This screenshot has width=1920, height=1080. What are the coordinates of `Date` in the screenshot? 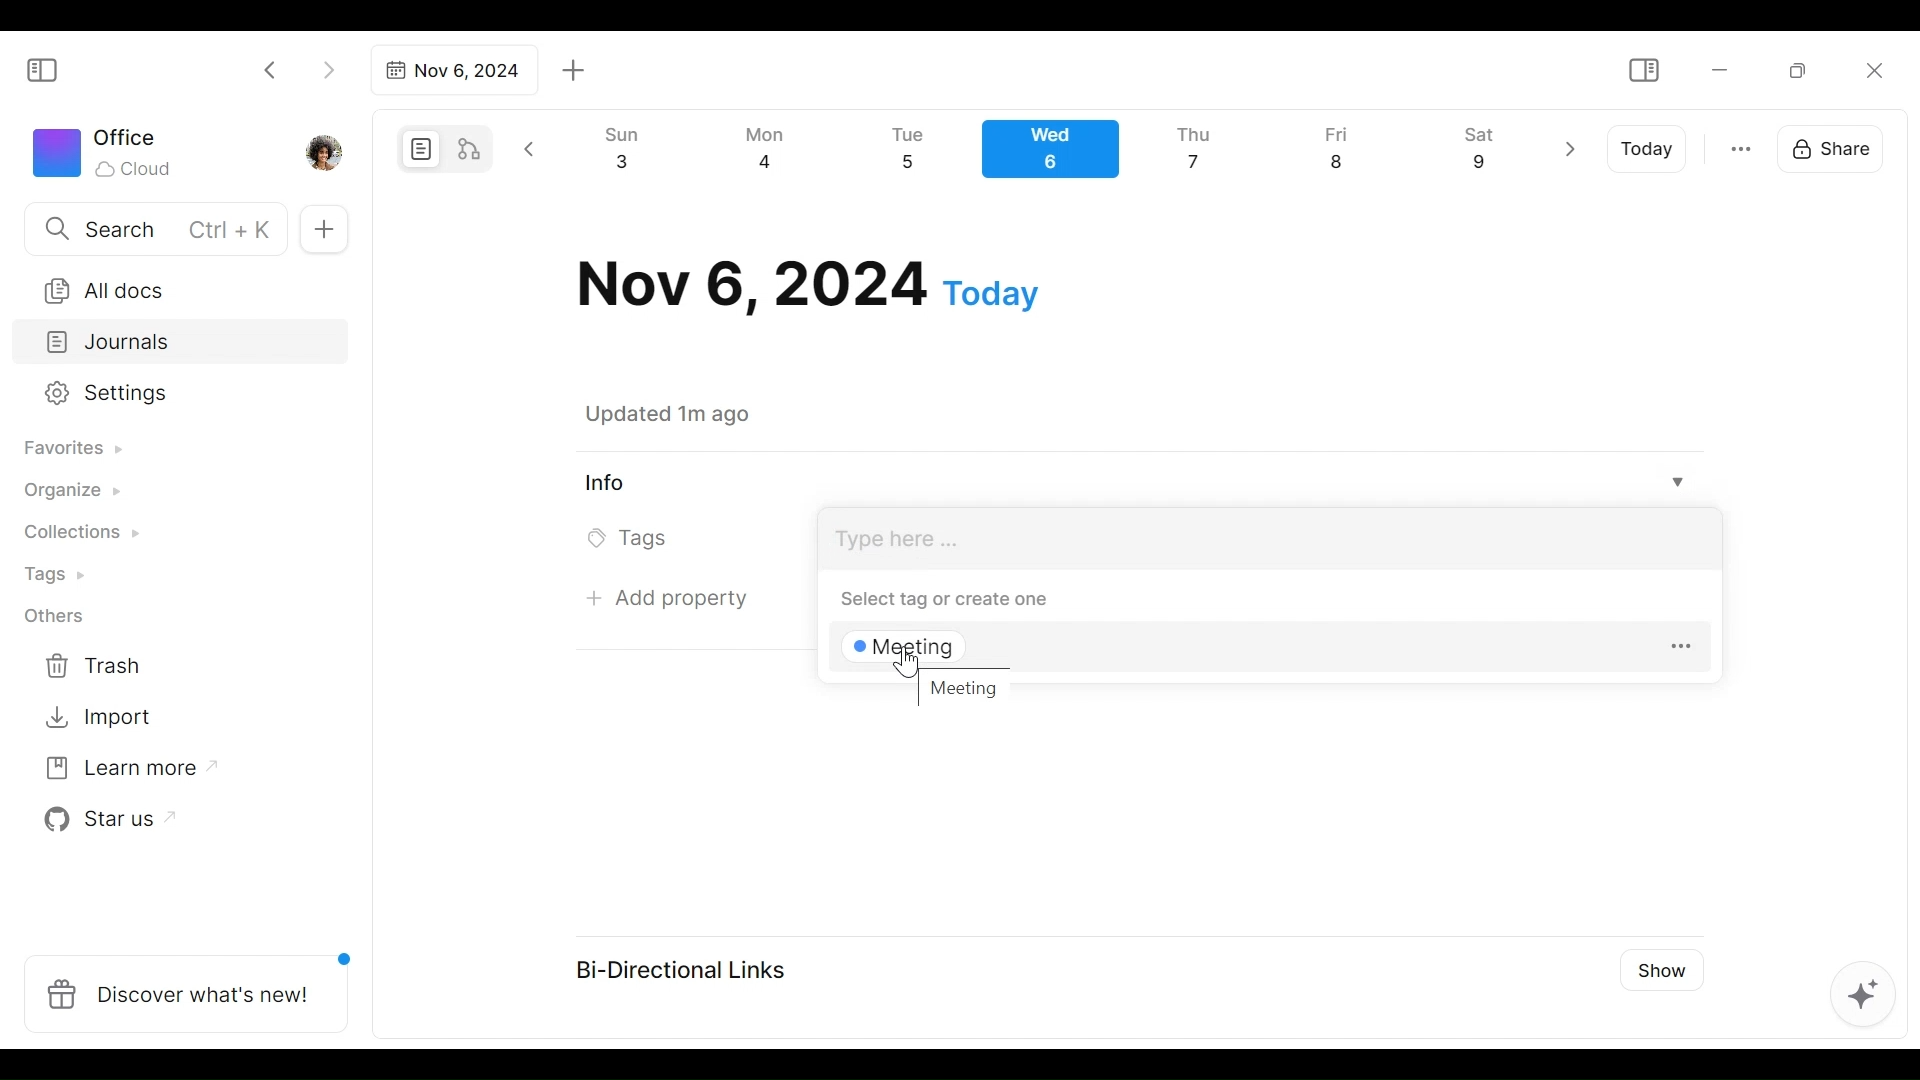 It's located at (808, 285).